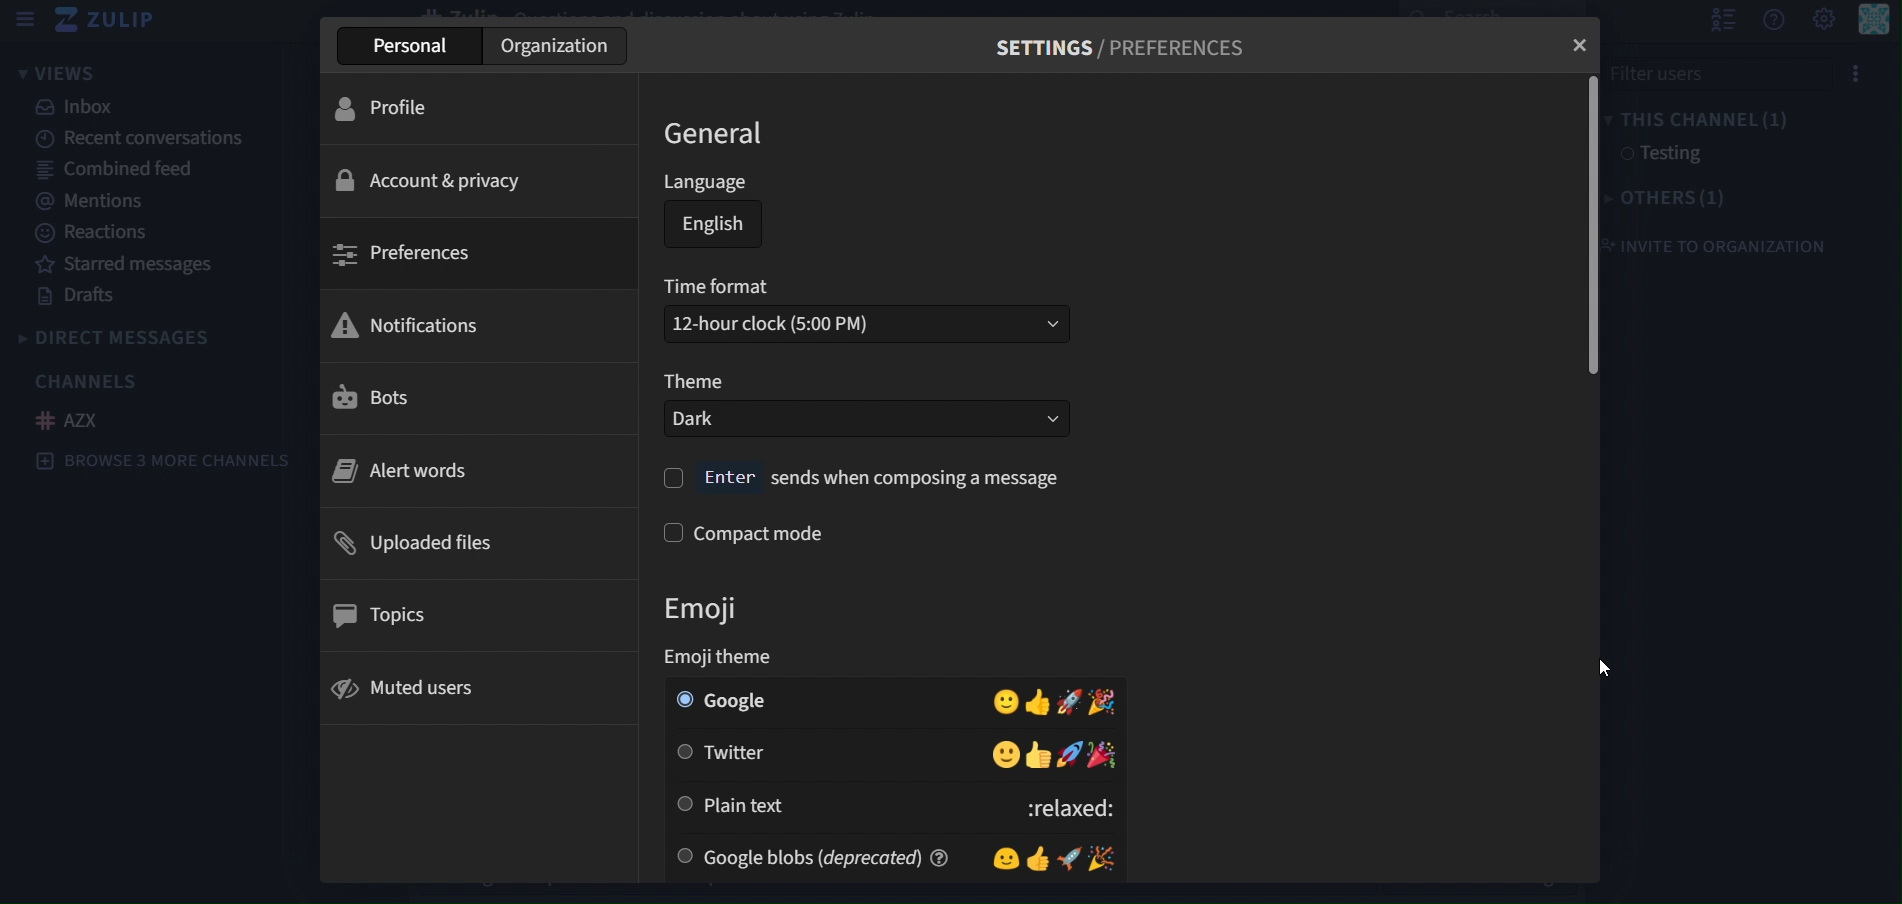 The image size is (1902, 904). What do you see at coordinates (130, 336) in the screenshot?
I see `direct messages` at bounding box center [130, 336].